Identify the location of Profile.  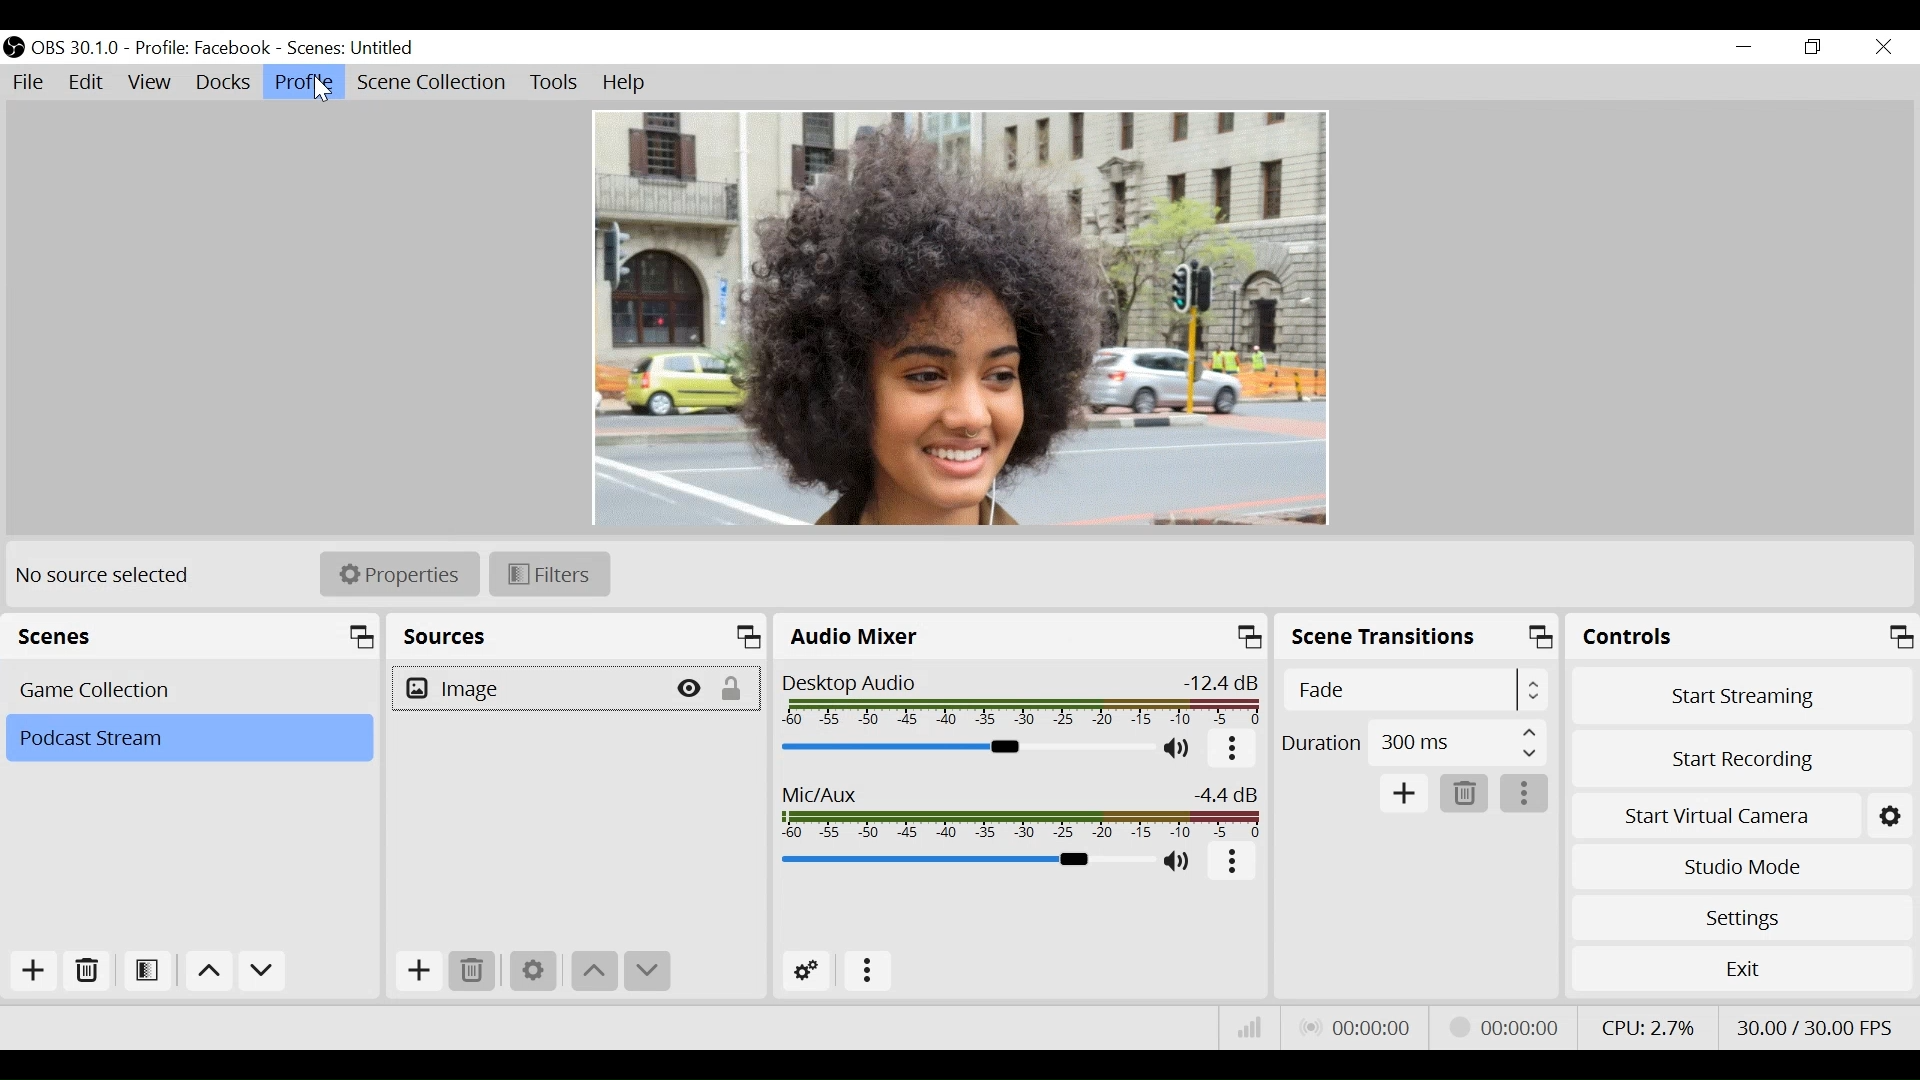
(205, 47).